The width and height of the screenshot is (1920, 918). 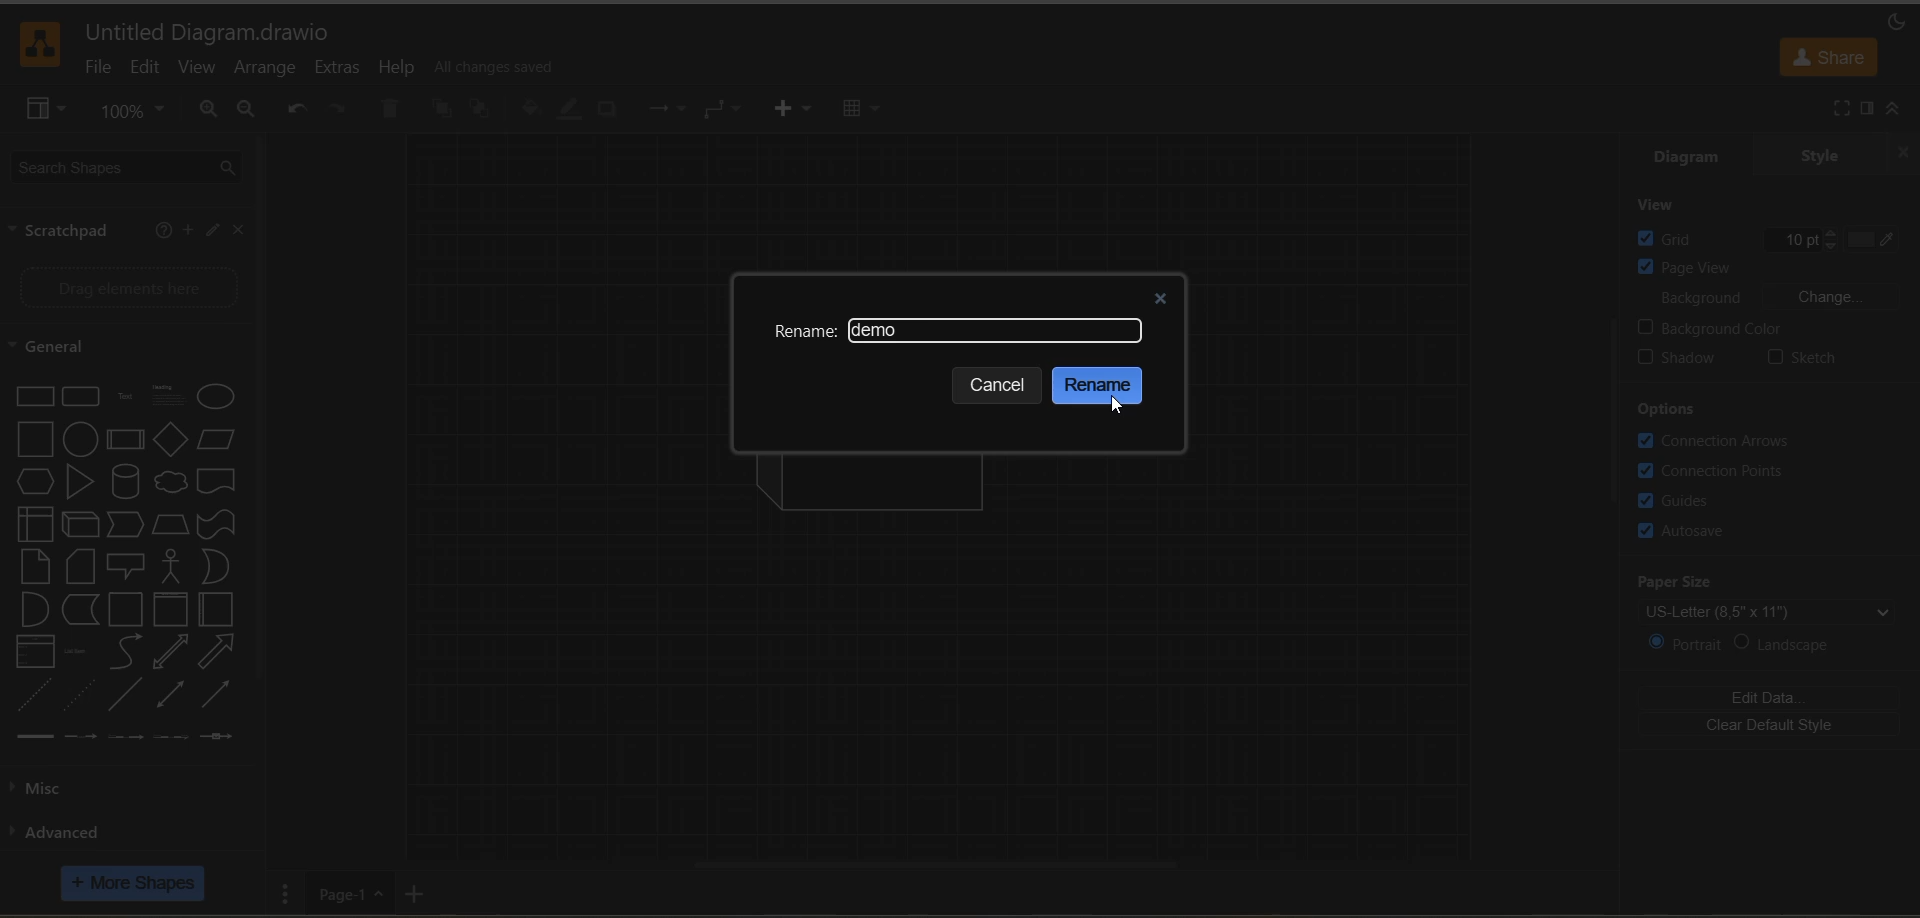 I want to click on redo, so click(x=337, y=110).